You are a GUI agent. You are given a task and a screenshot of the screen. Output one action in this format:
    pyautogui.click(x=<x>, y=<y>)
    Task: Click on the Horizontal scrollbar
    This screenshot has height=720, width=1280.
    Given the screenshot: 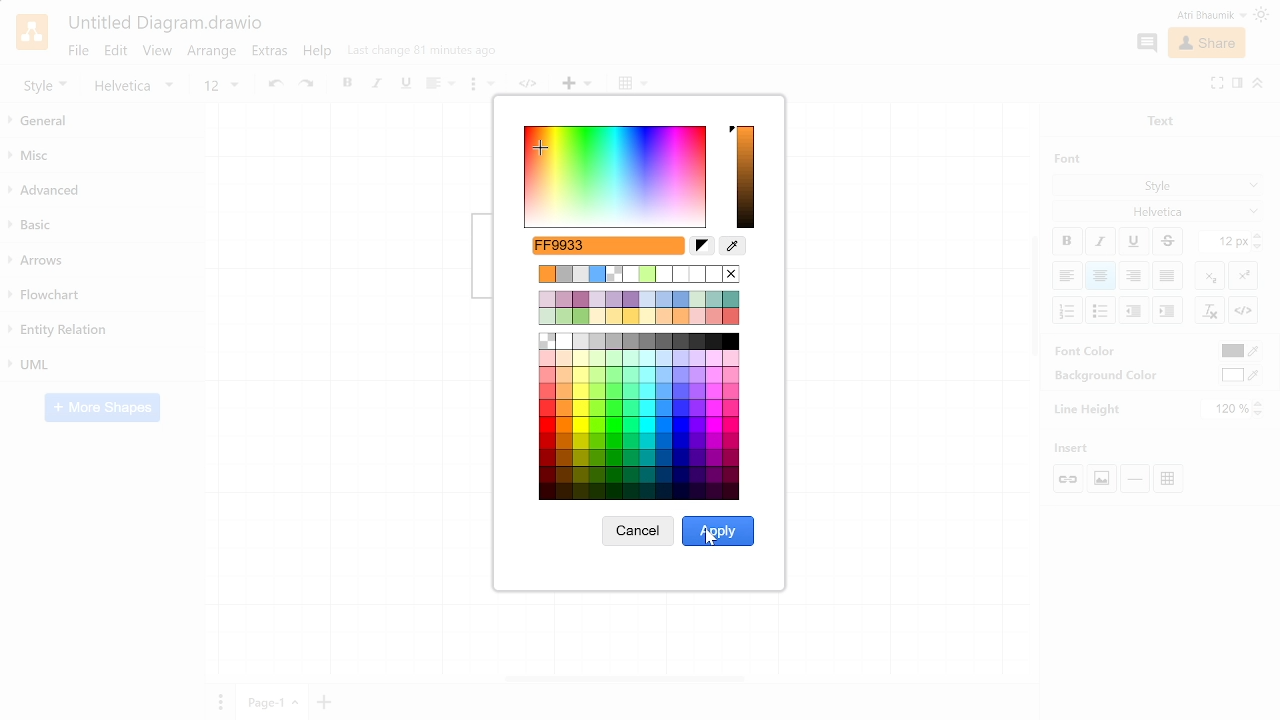 What is the action you would take?
    pyautogui.click(x=626, y=677)
    